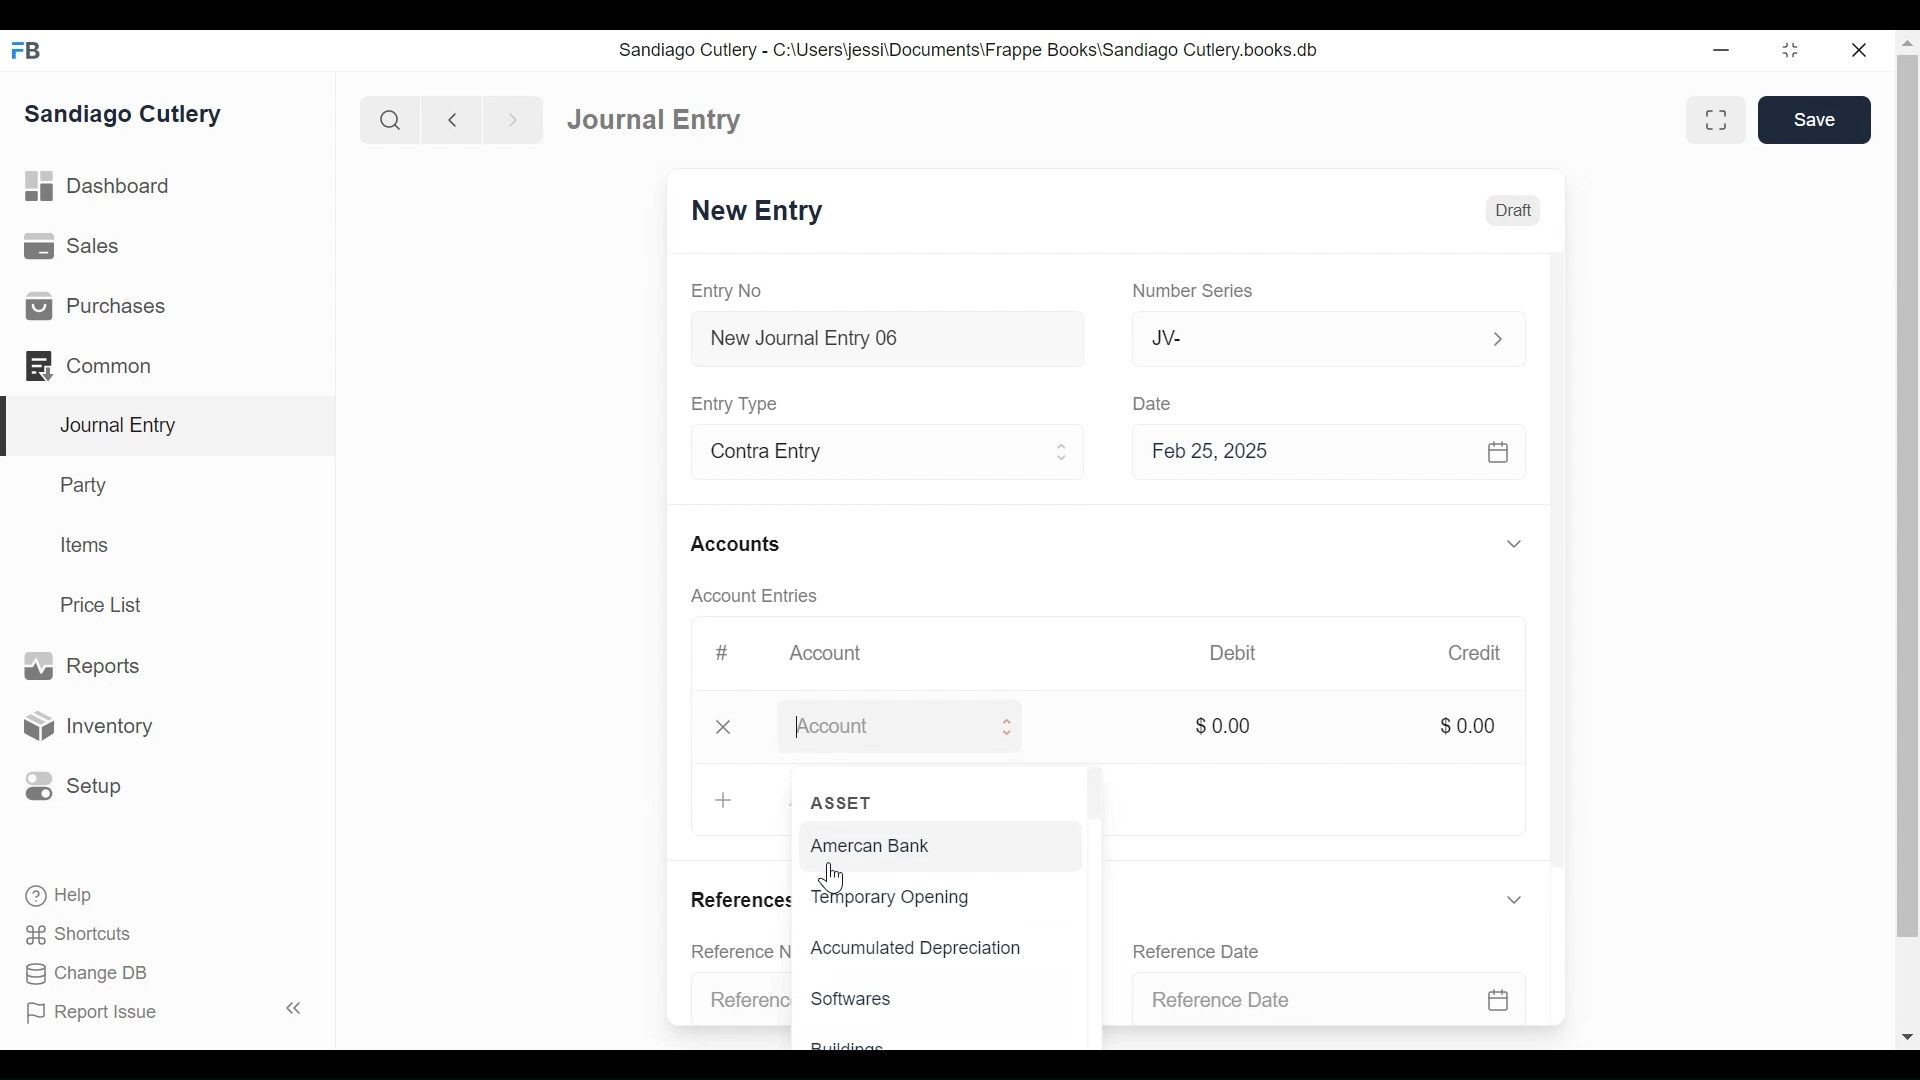 The height and width of the screenshot is (1080, 1920). What do you see at coordinates (57, 894) in the screenshot?
I see `Help` at bounding box center [57, 894].